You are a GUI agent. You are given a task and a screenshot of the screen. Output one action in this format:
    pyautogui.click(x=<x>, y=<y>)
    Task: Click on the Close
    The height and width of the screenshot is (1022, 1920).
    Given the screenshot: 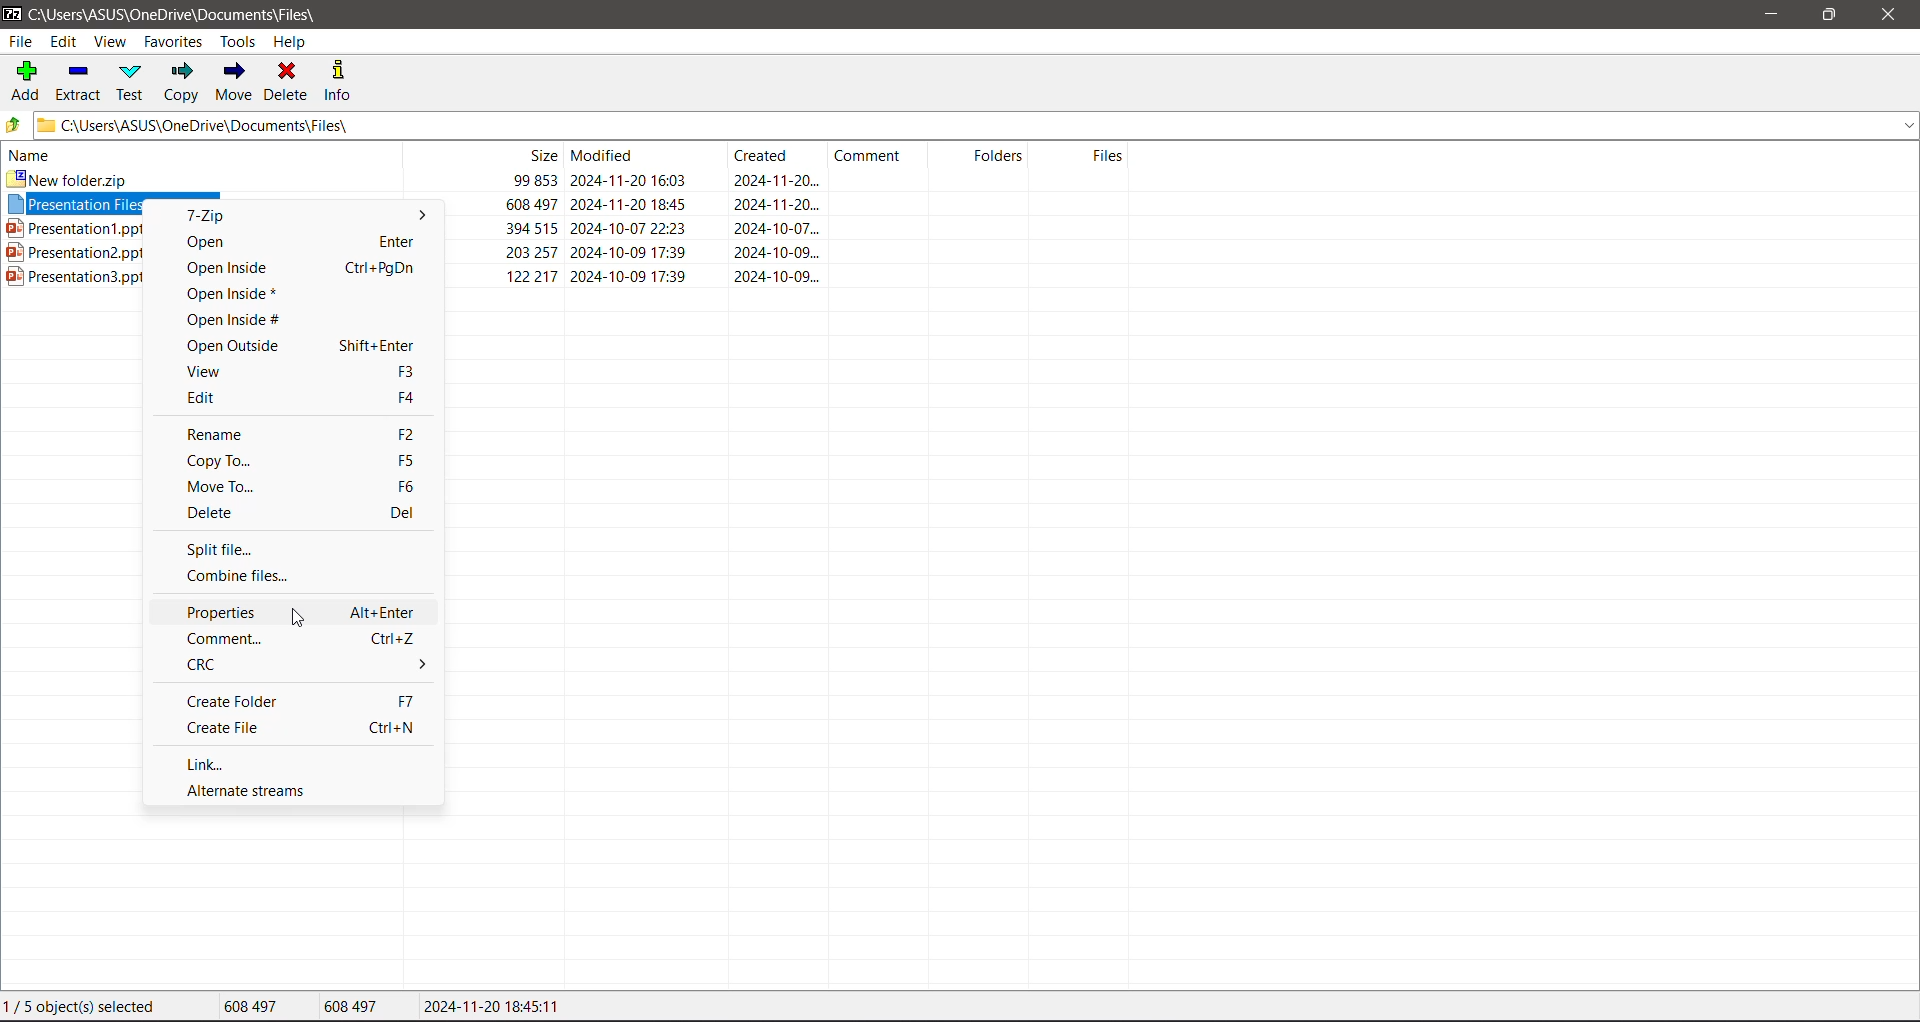 What is the action you would take?
    pyautogui.click(x=1890, y=14)
    